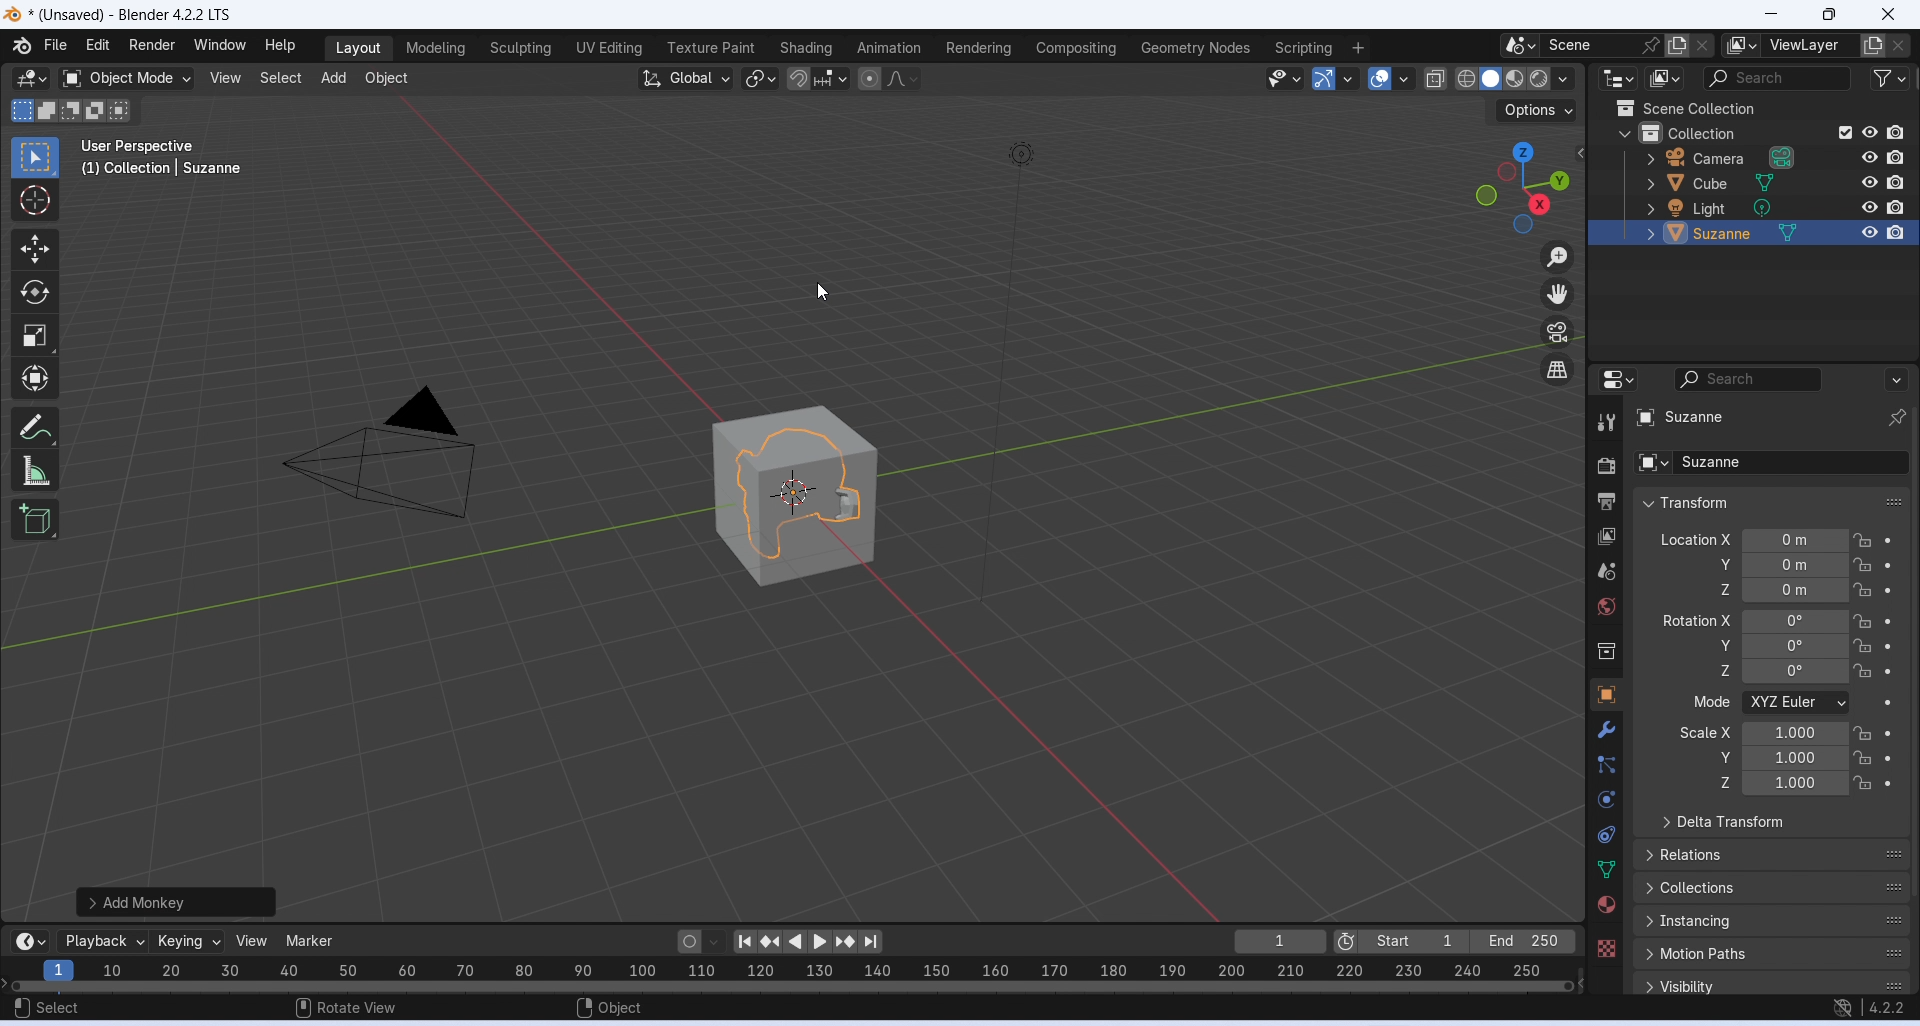 The height and width of the screenshot is (1026, 1920). I want to click on disable in renders, so click(1896, 233).